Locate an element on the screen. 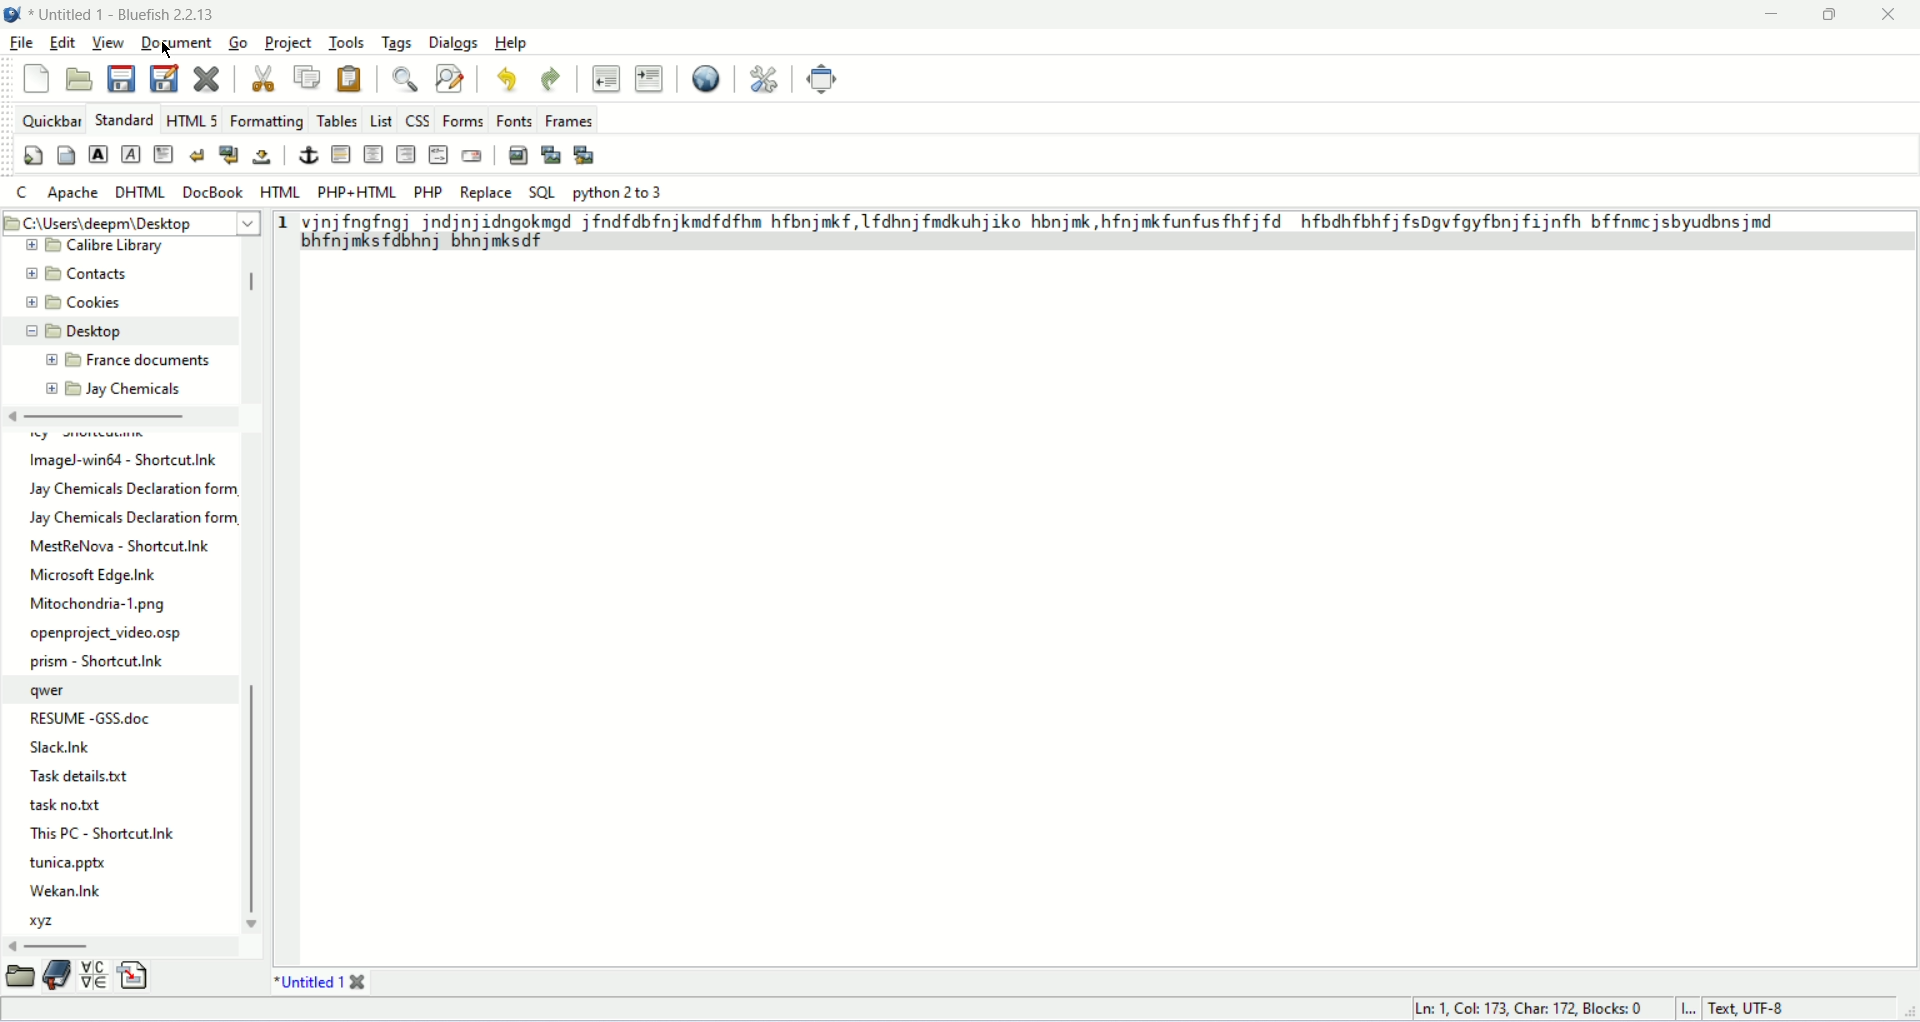  edit is located at coordinates (63, 40).